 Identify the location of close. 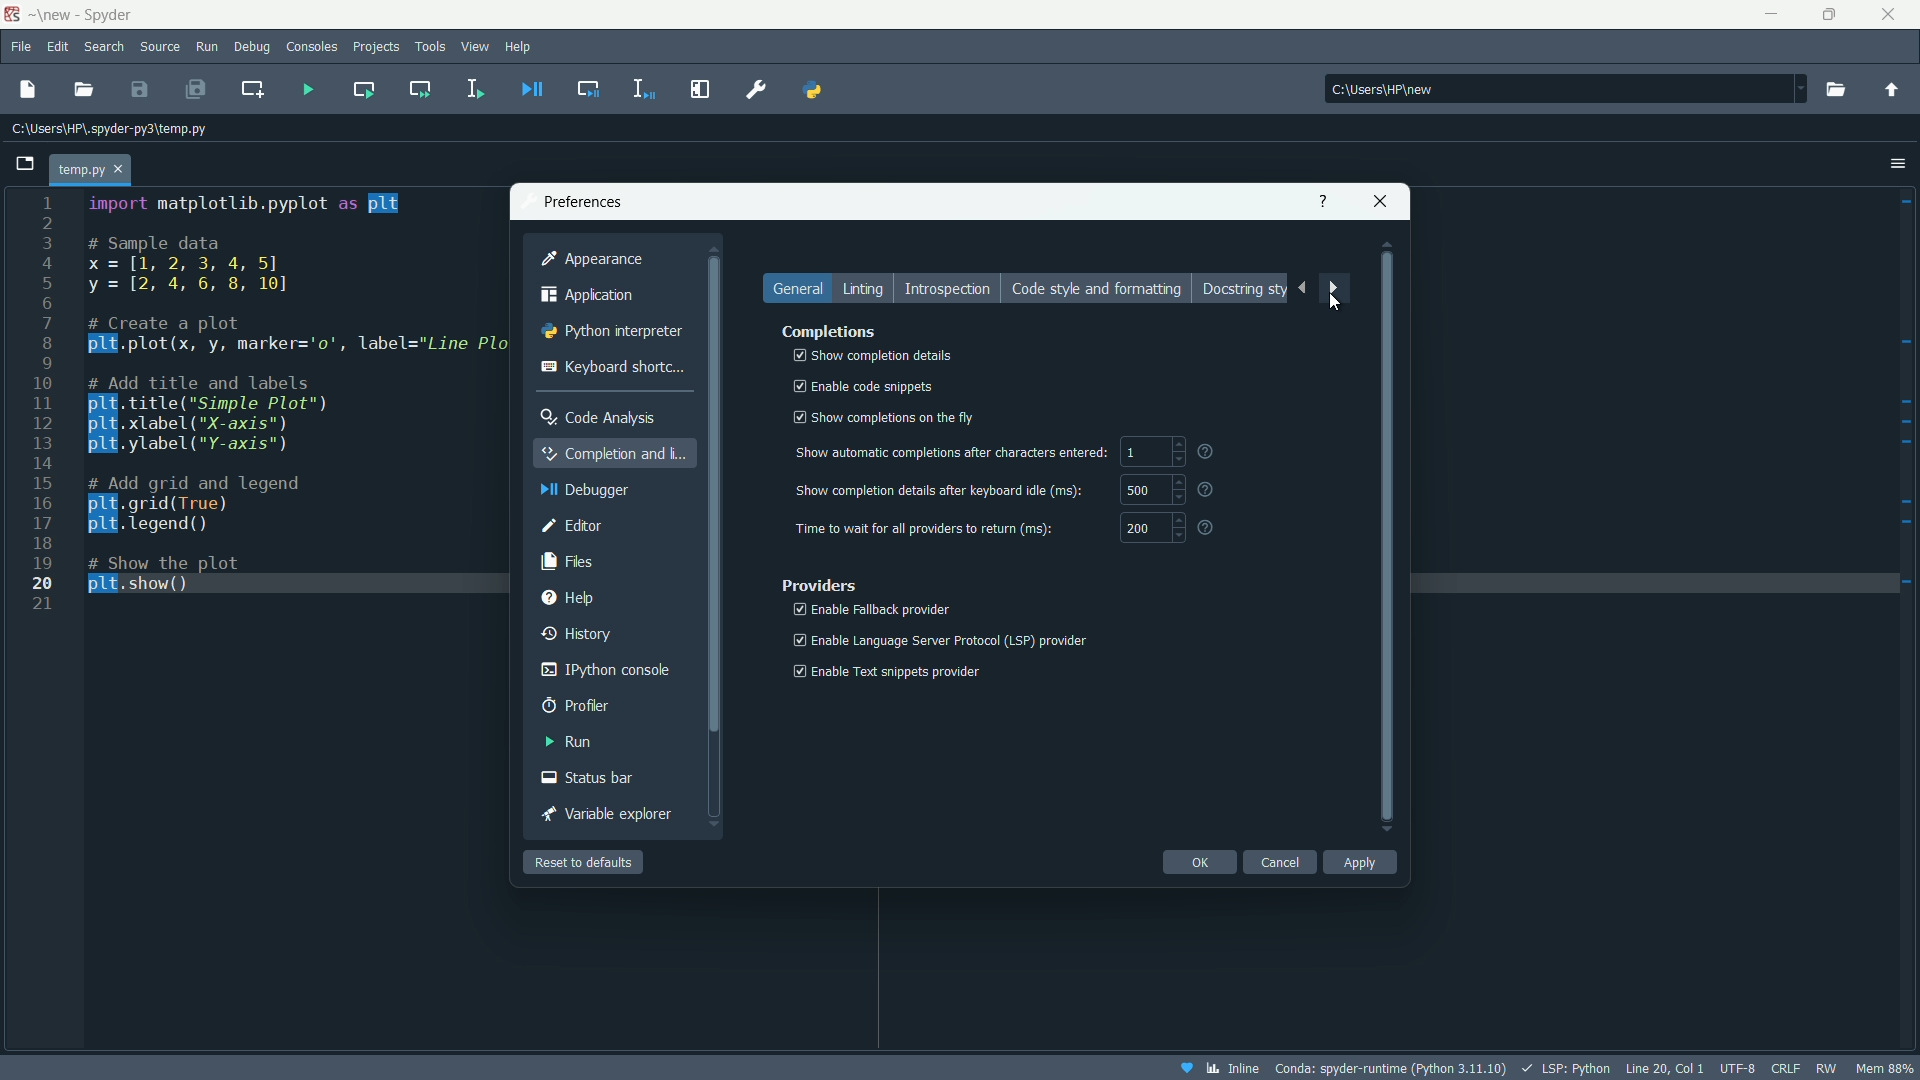
(1382, 199).